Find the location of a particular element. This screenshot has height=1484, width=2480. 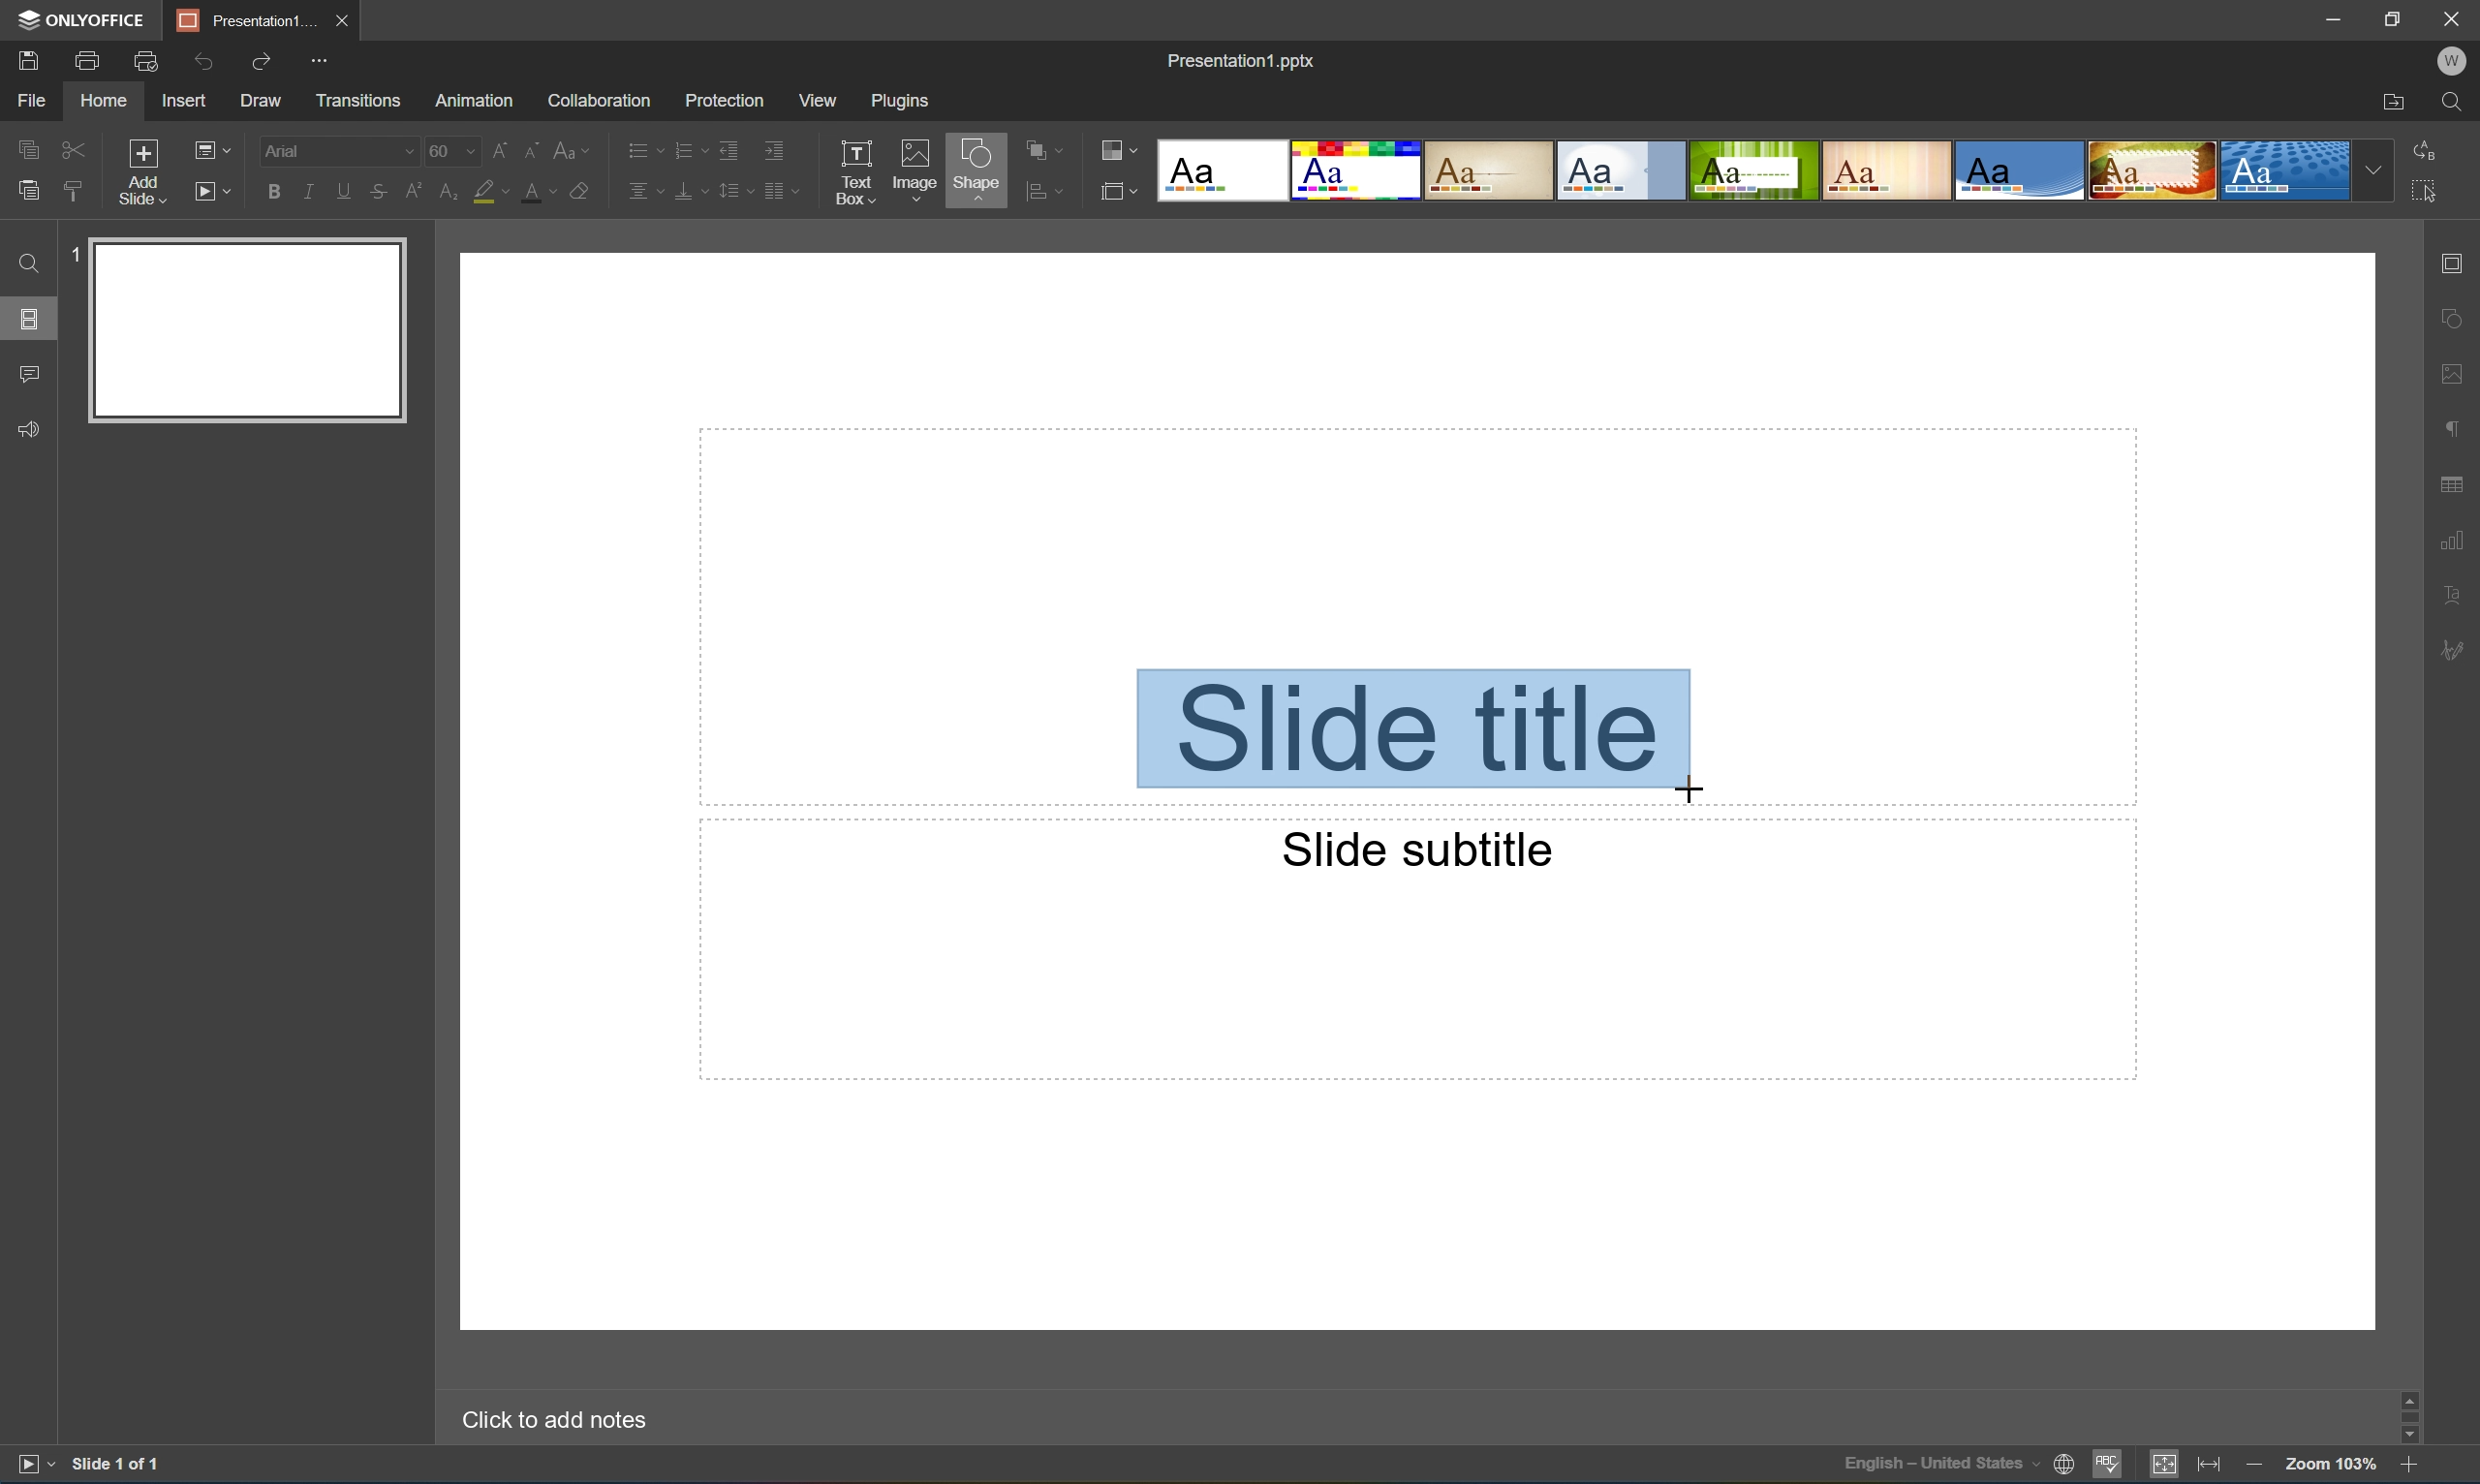

Decrease indent is located at coordinates (729, 147).